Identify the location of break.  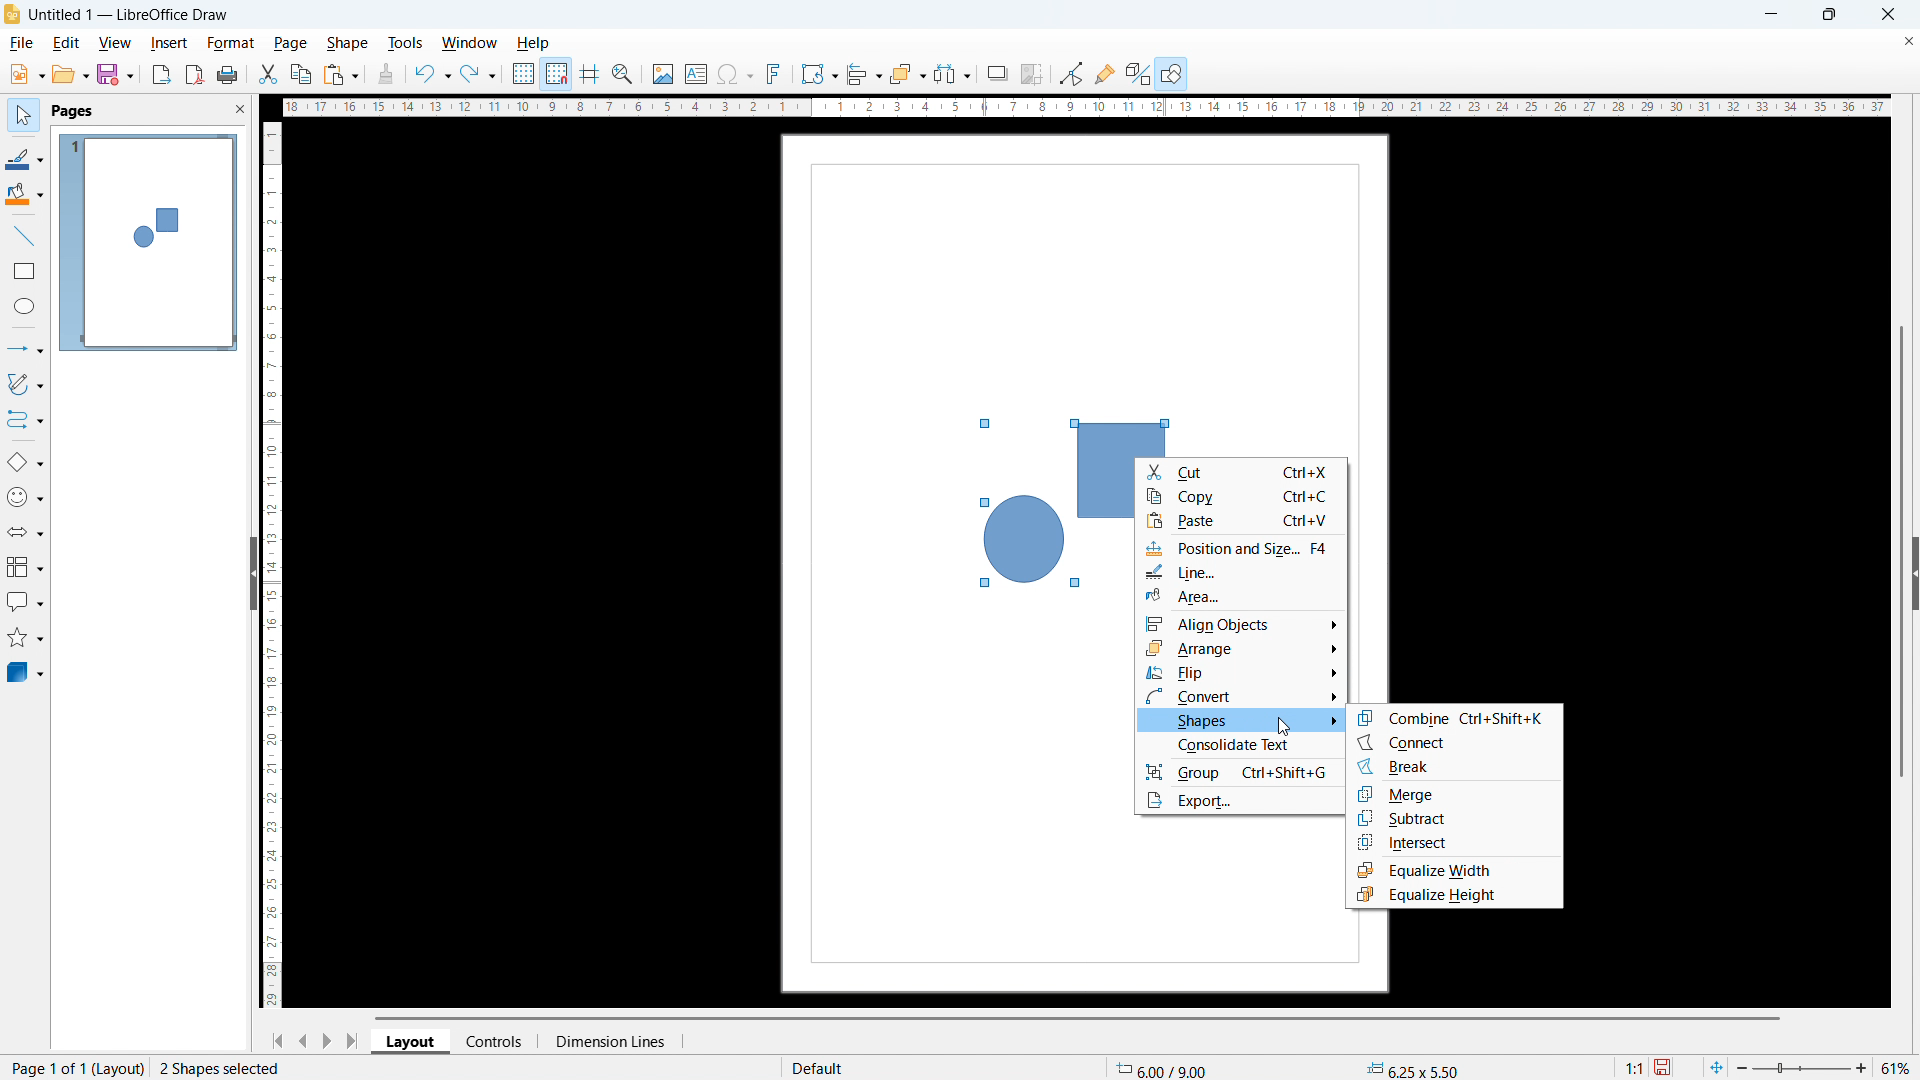
(1456, 767).